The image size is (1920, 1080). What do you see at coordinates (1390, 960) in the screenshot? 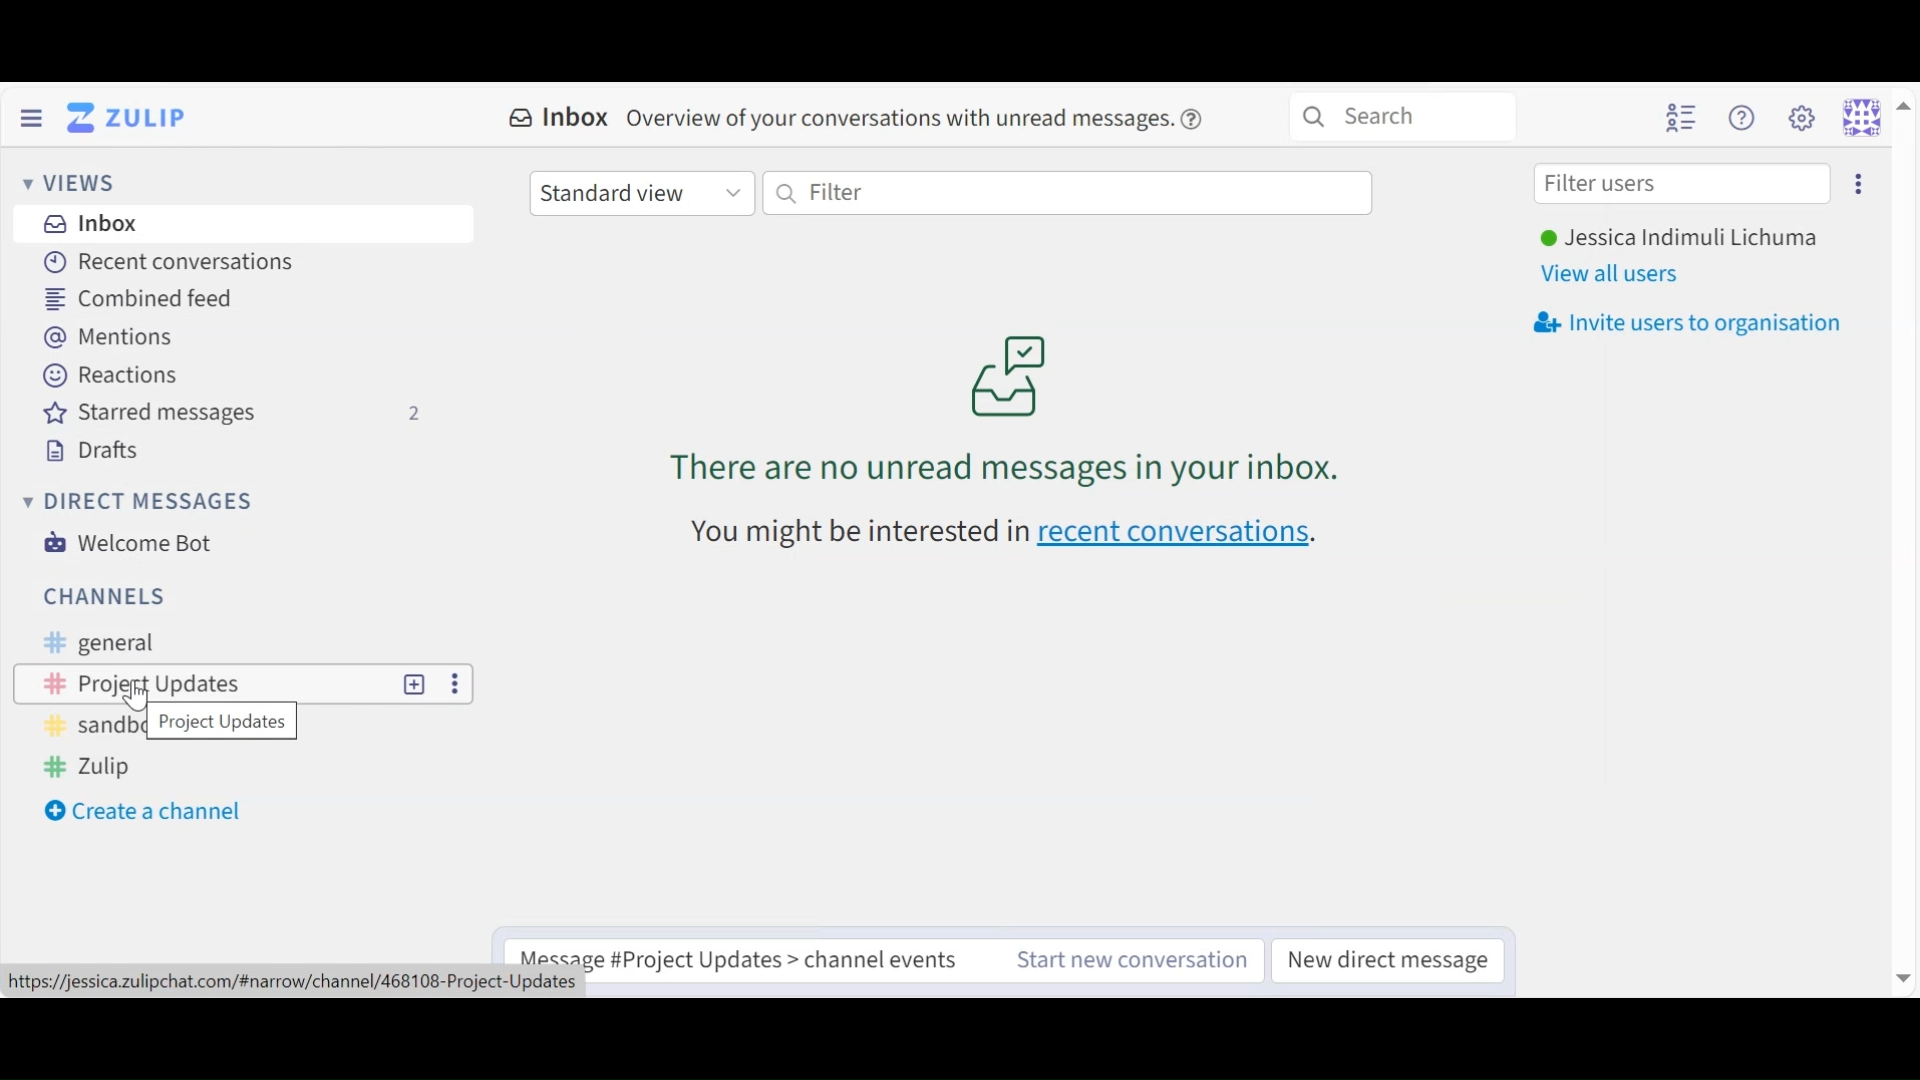
I see `New Direct Message` at bounding box center [1390, 960].